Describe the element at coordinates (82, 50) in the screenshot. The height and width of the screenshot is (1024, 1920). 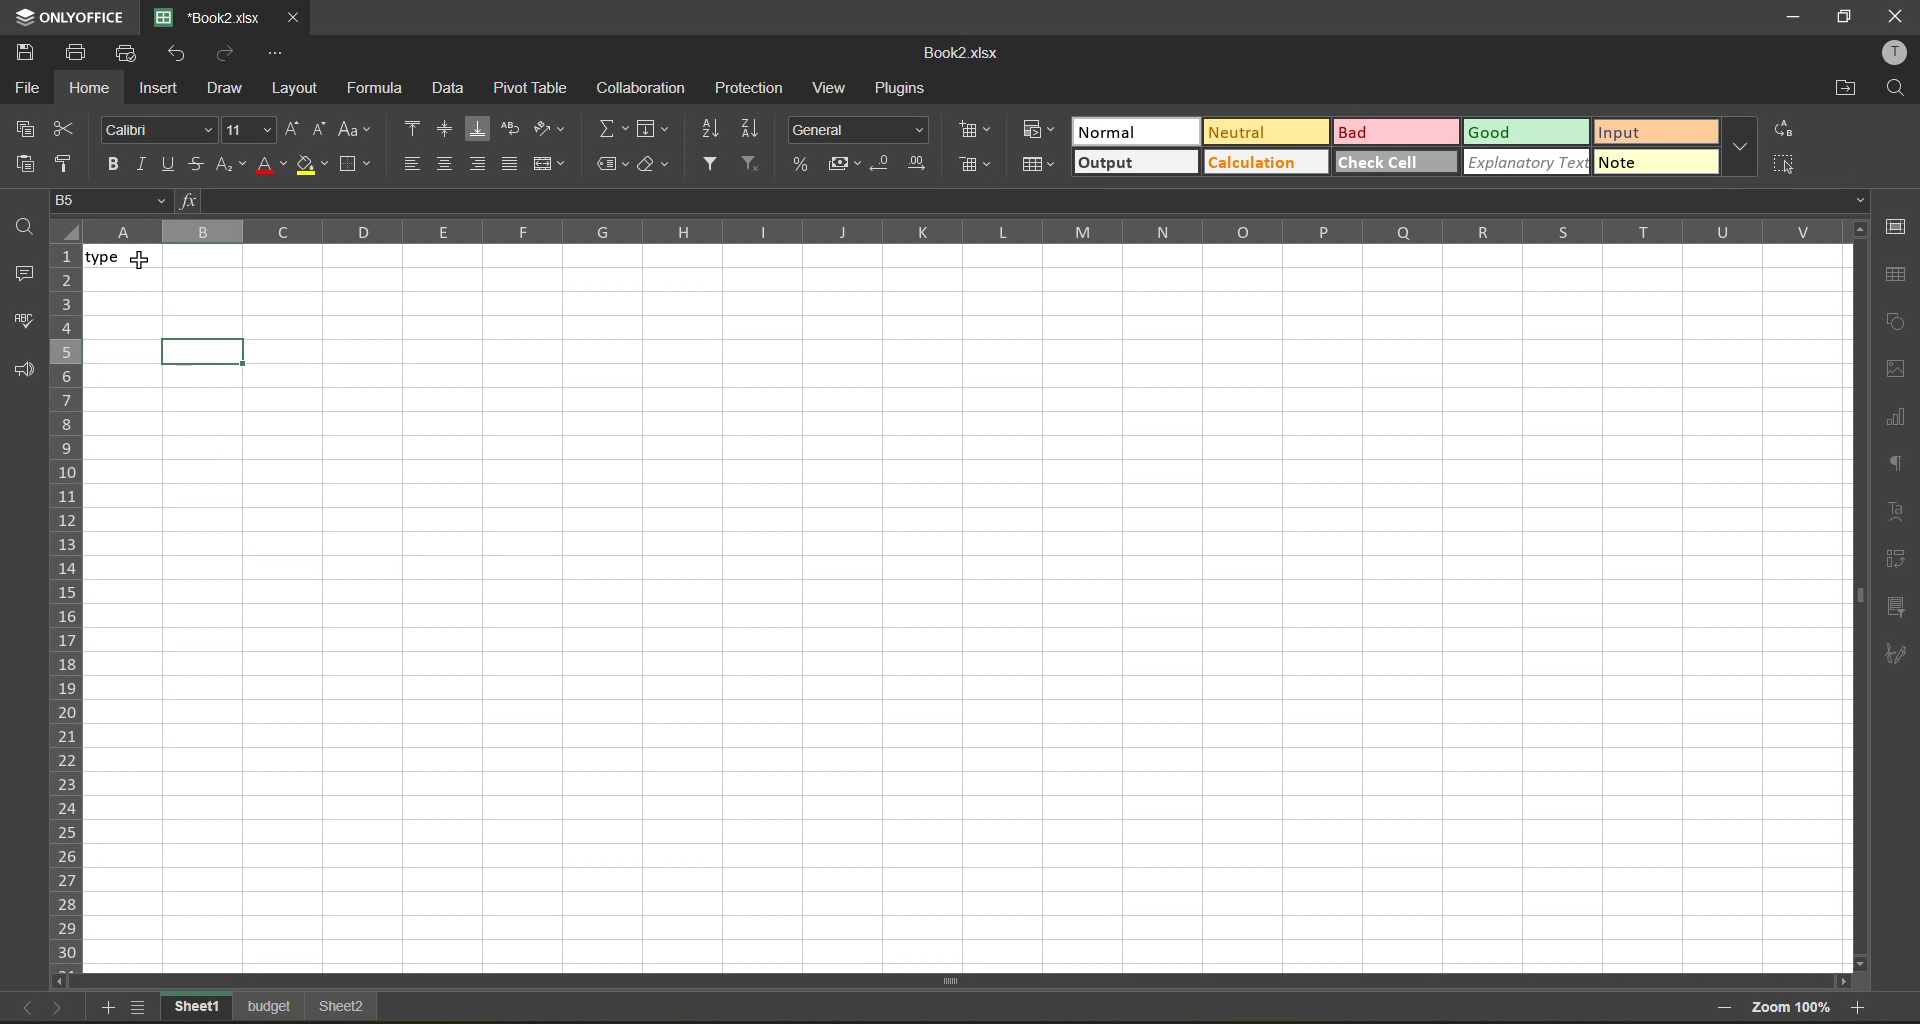
I see `print` at that location.